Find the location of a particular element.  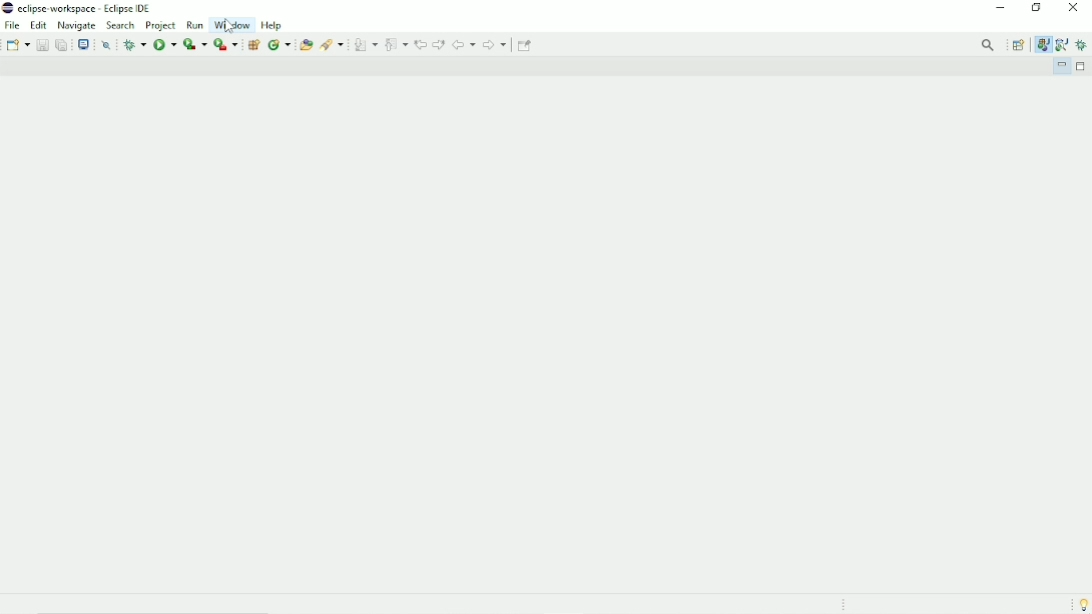

Maximize is located at coordinates (1082, 66).